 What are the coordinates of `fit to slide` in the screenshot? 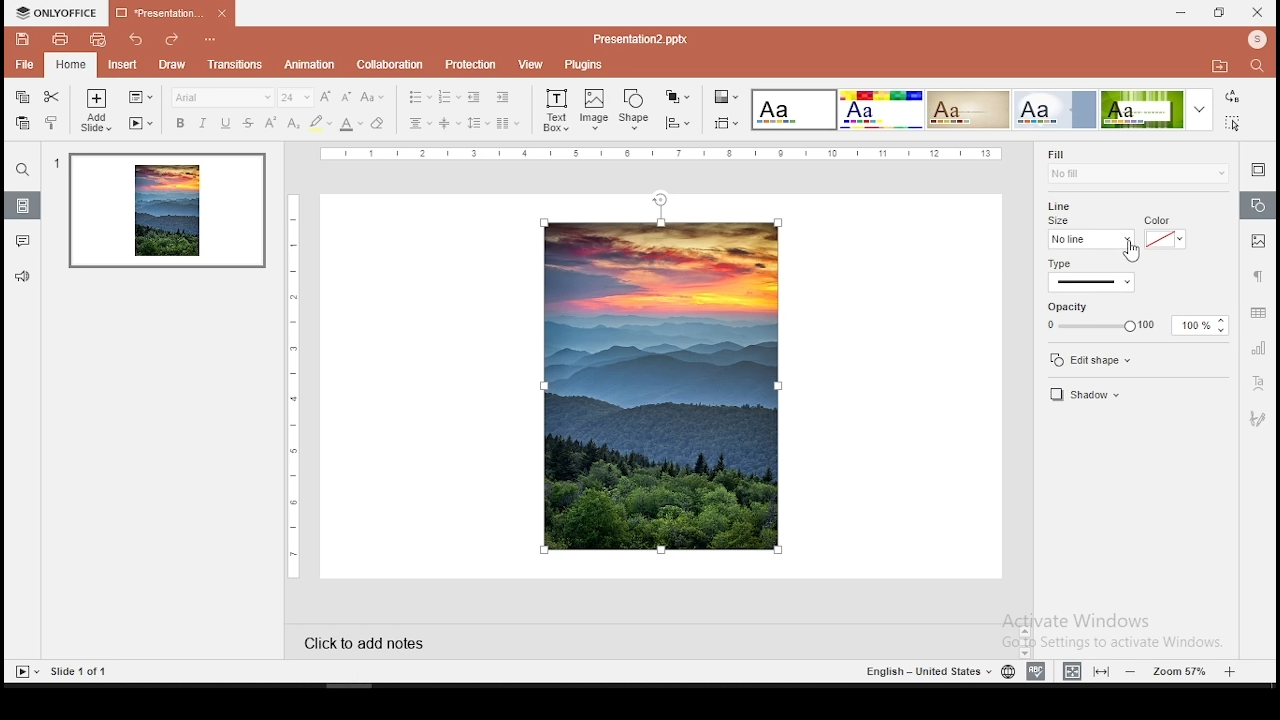 It's located at (1101, 672).